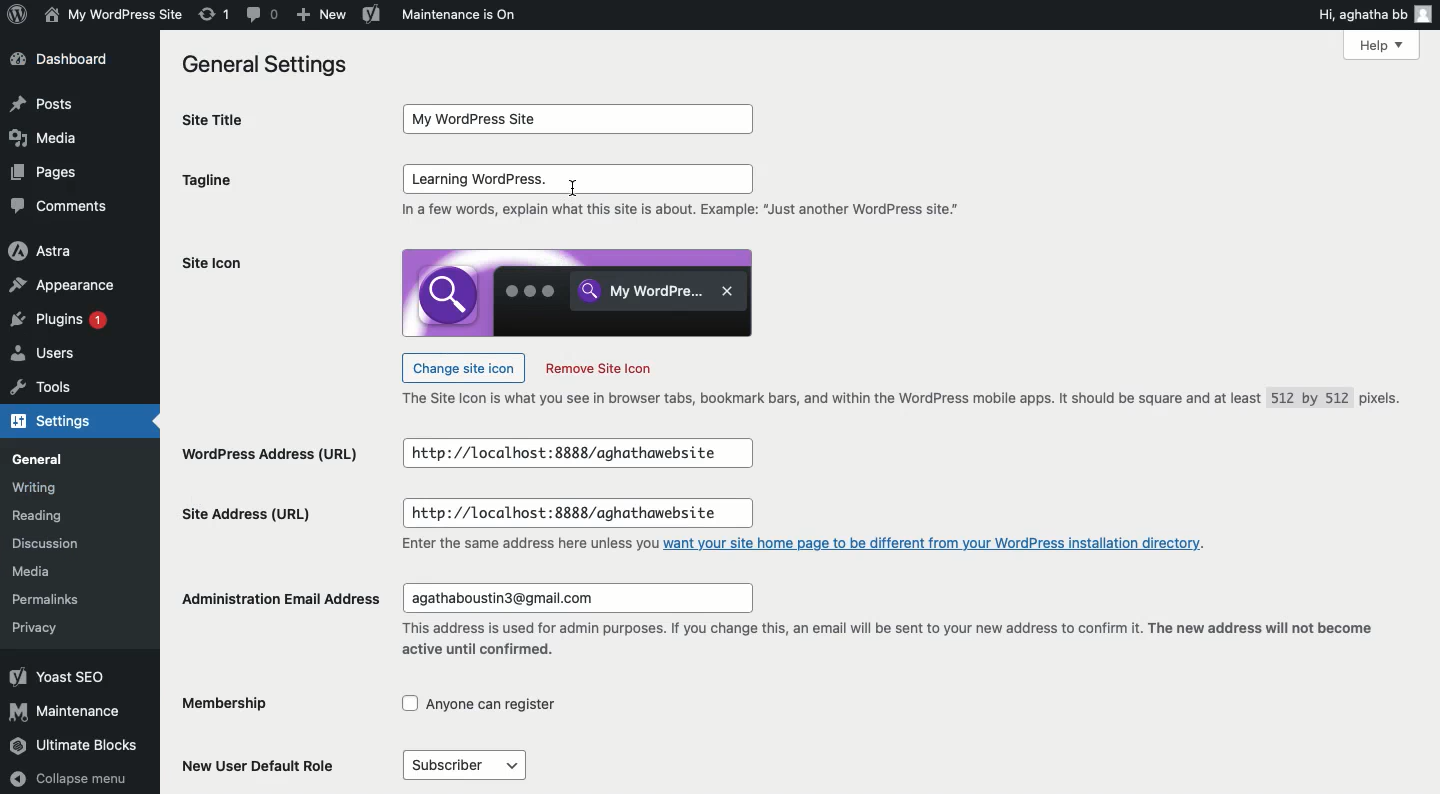 The height and width of the screenshot is (794, 1440). Describe the element at coordinates (319, 15) in the screenshot. I see `New` at that location.